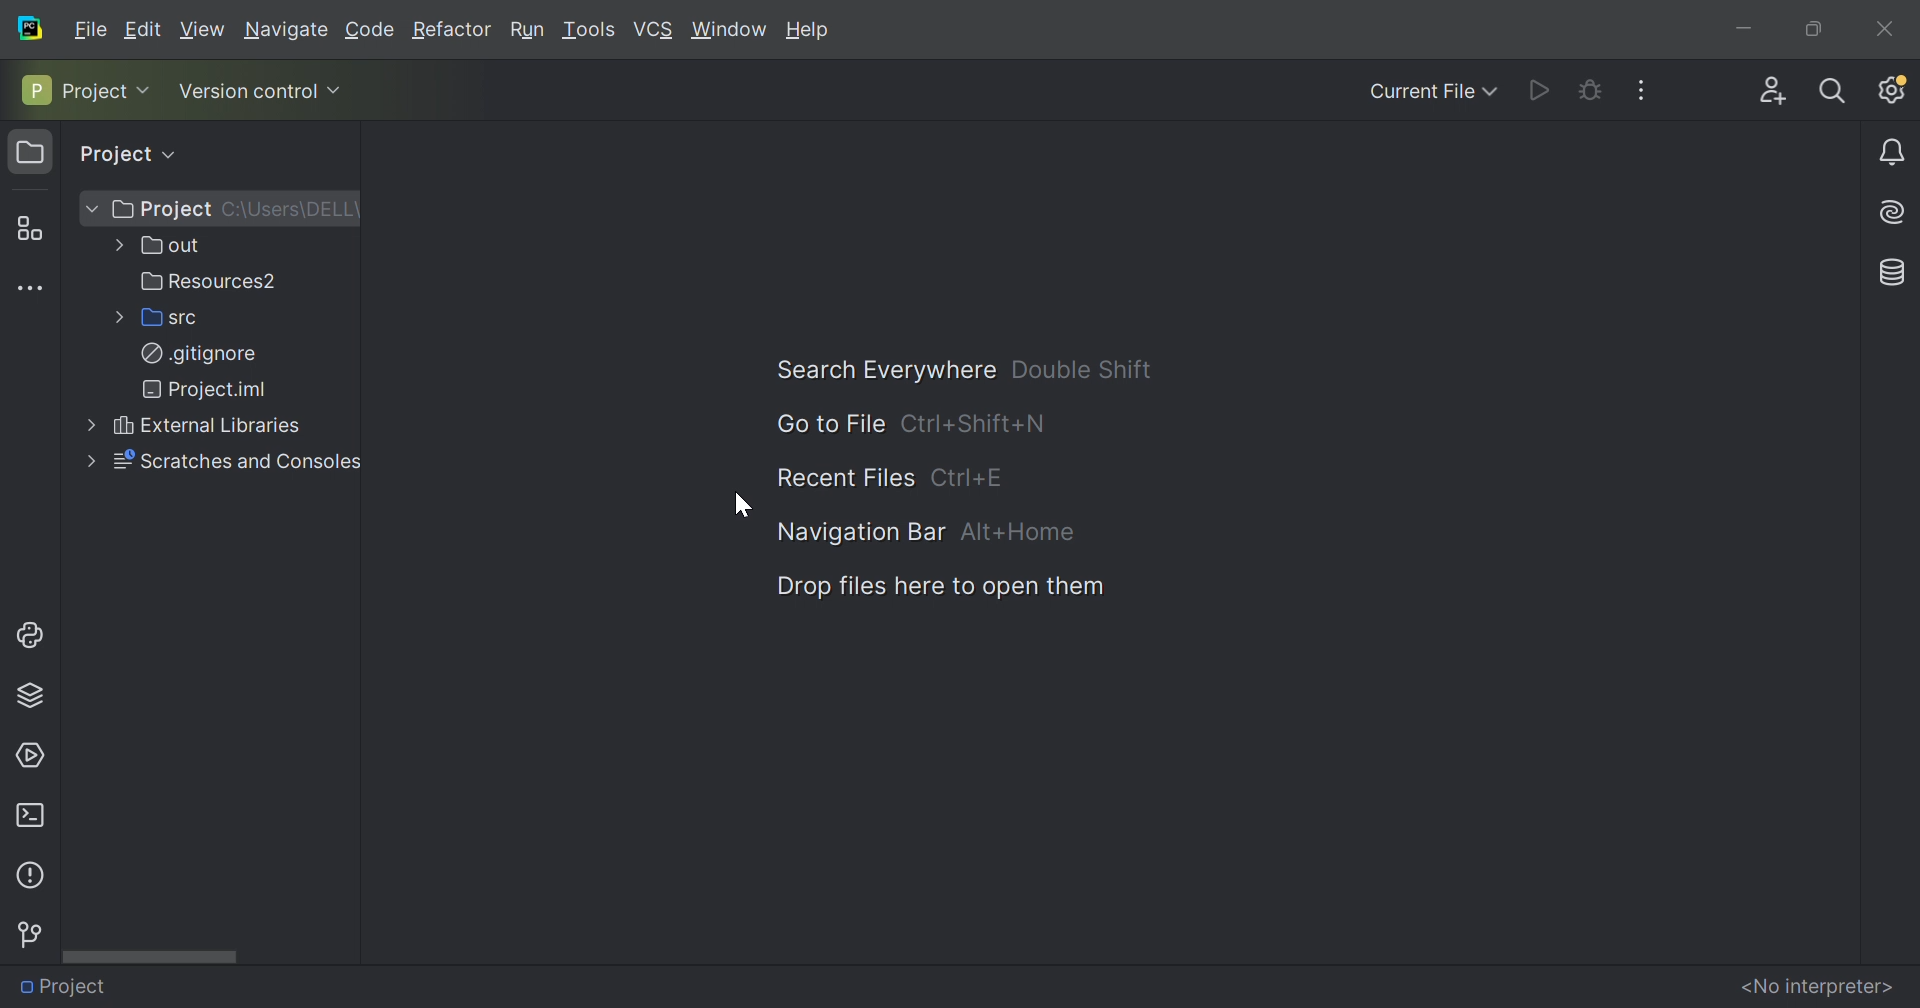 The height and width of the screenshot is (1008, 1920). What do you see at coordinates (72, 89) in the screenshot?
I see `Project` at bounding box center [72, 89].